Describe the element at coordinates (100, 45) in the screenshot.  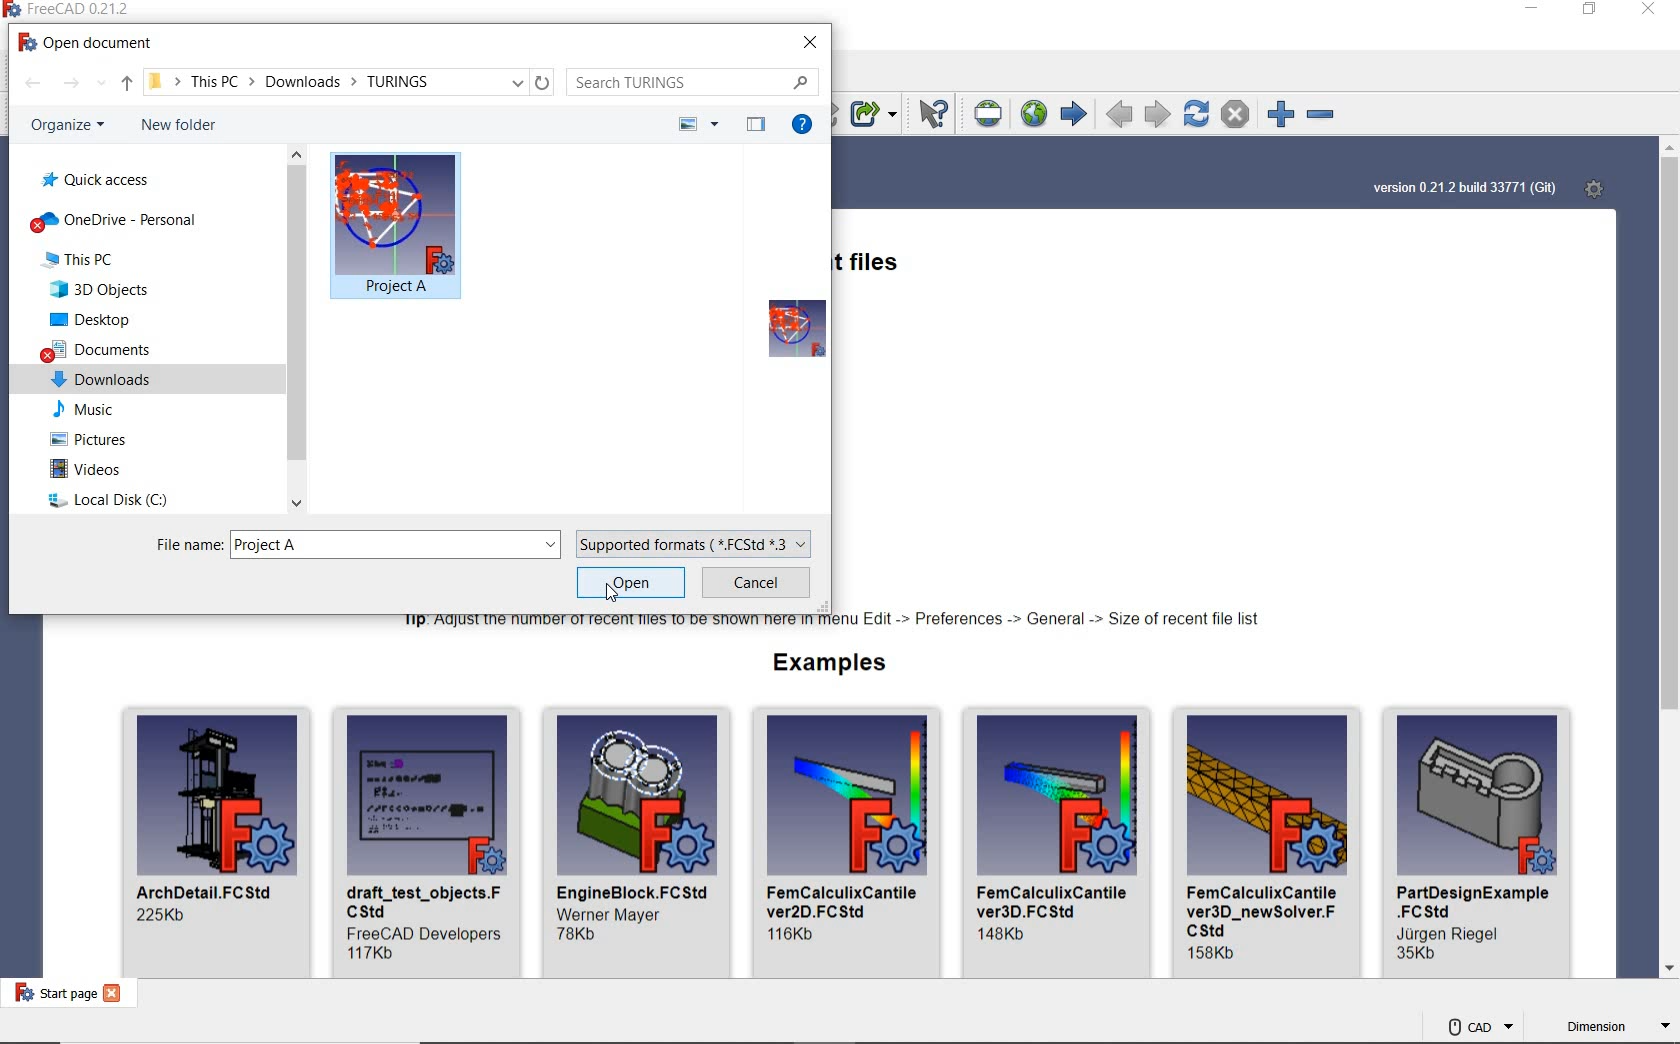
I see `OPEN DOCUMENT` at that location.